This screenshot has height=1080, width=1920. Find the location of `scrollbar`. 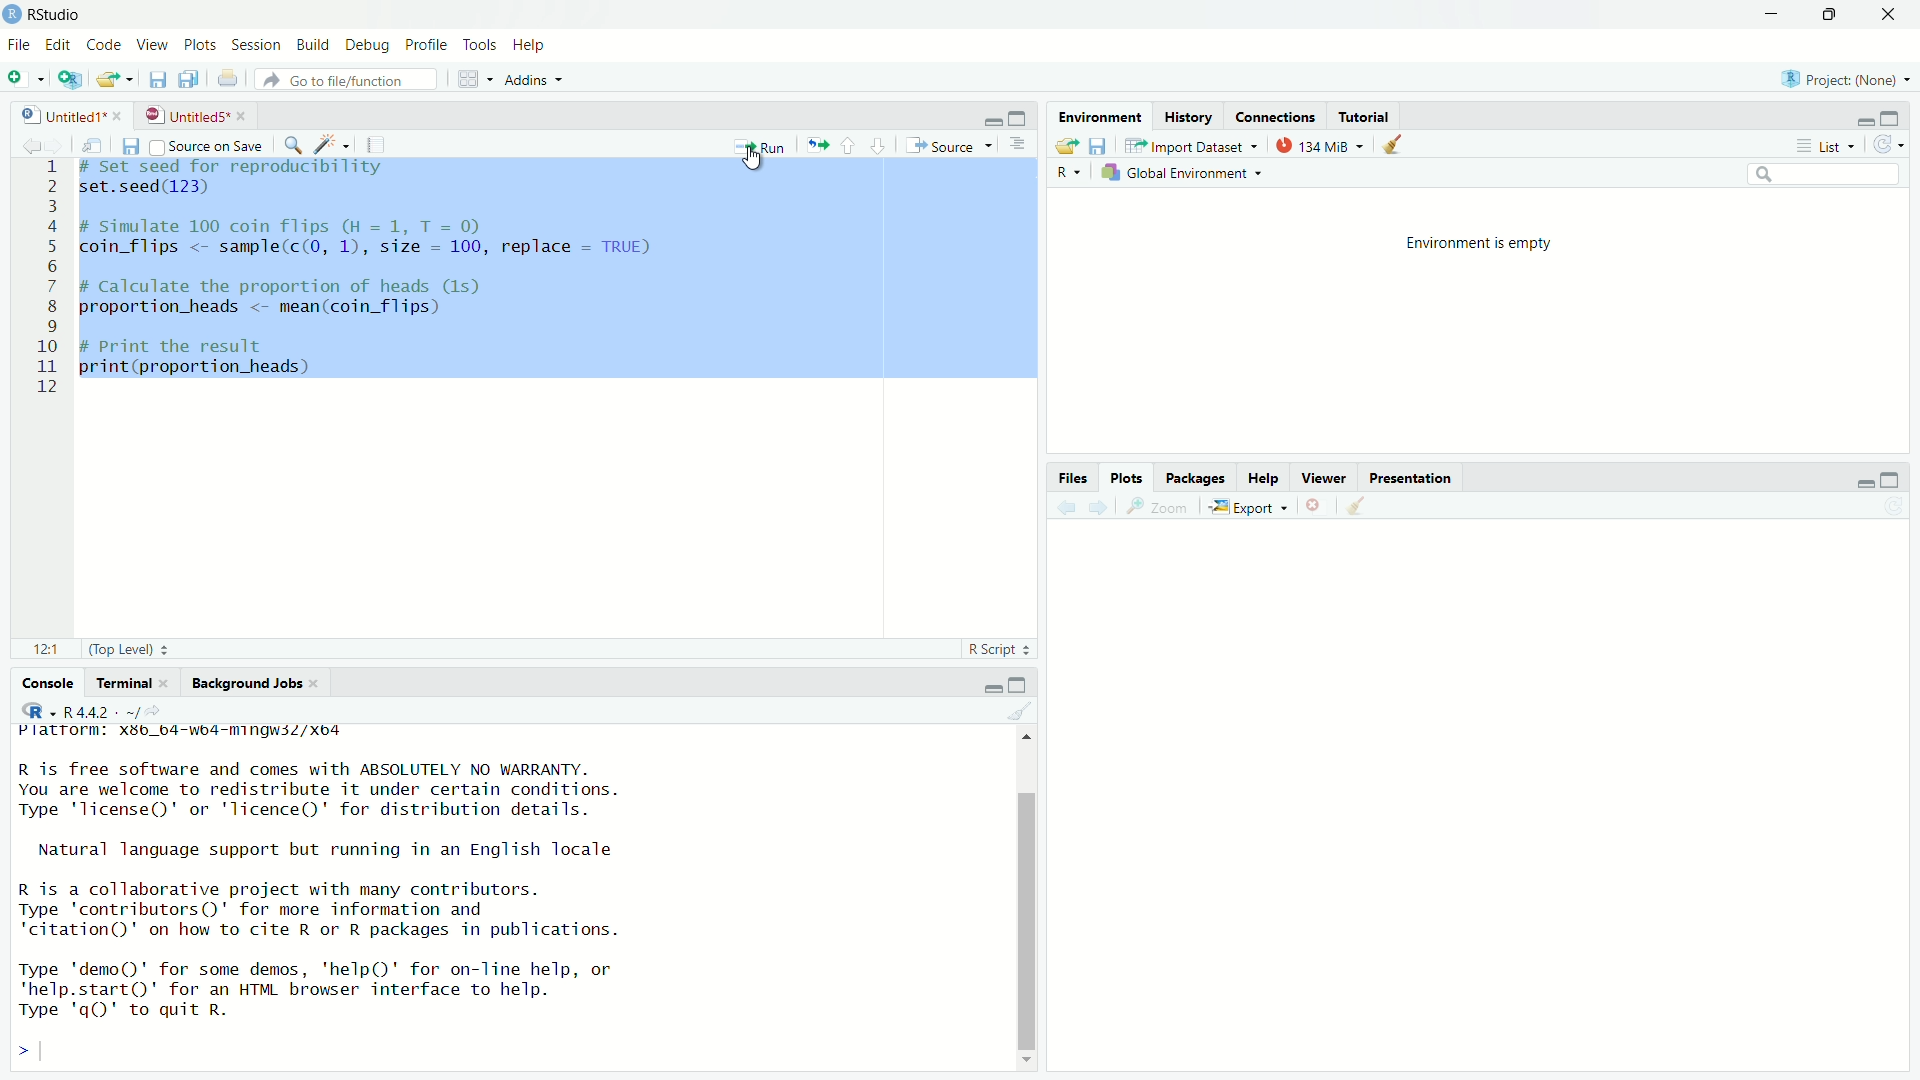

scrollbar is located at coordinates (1025, 899).